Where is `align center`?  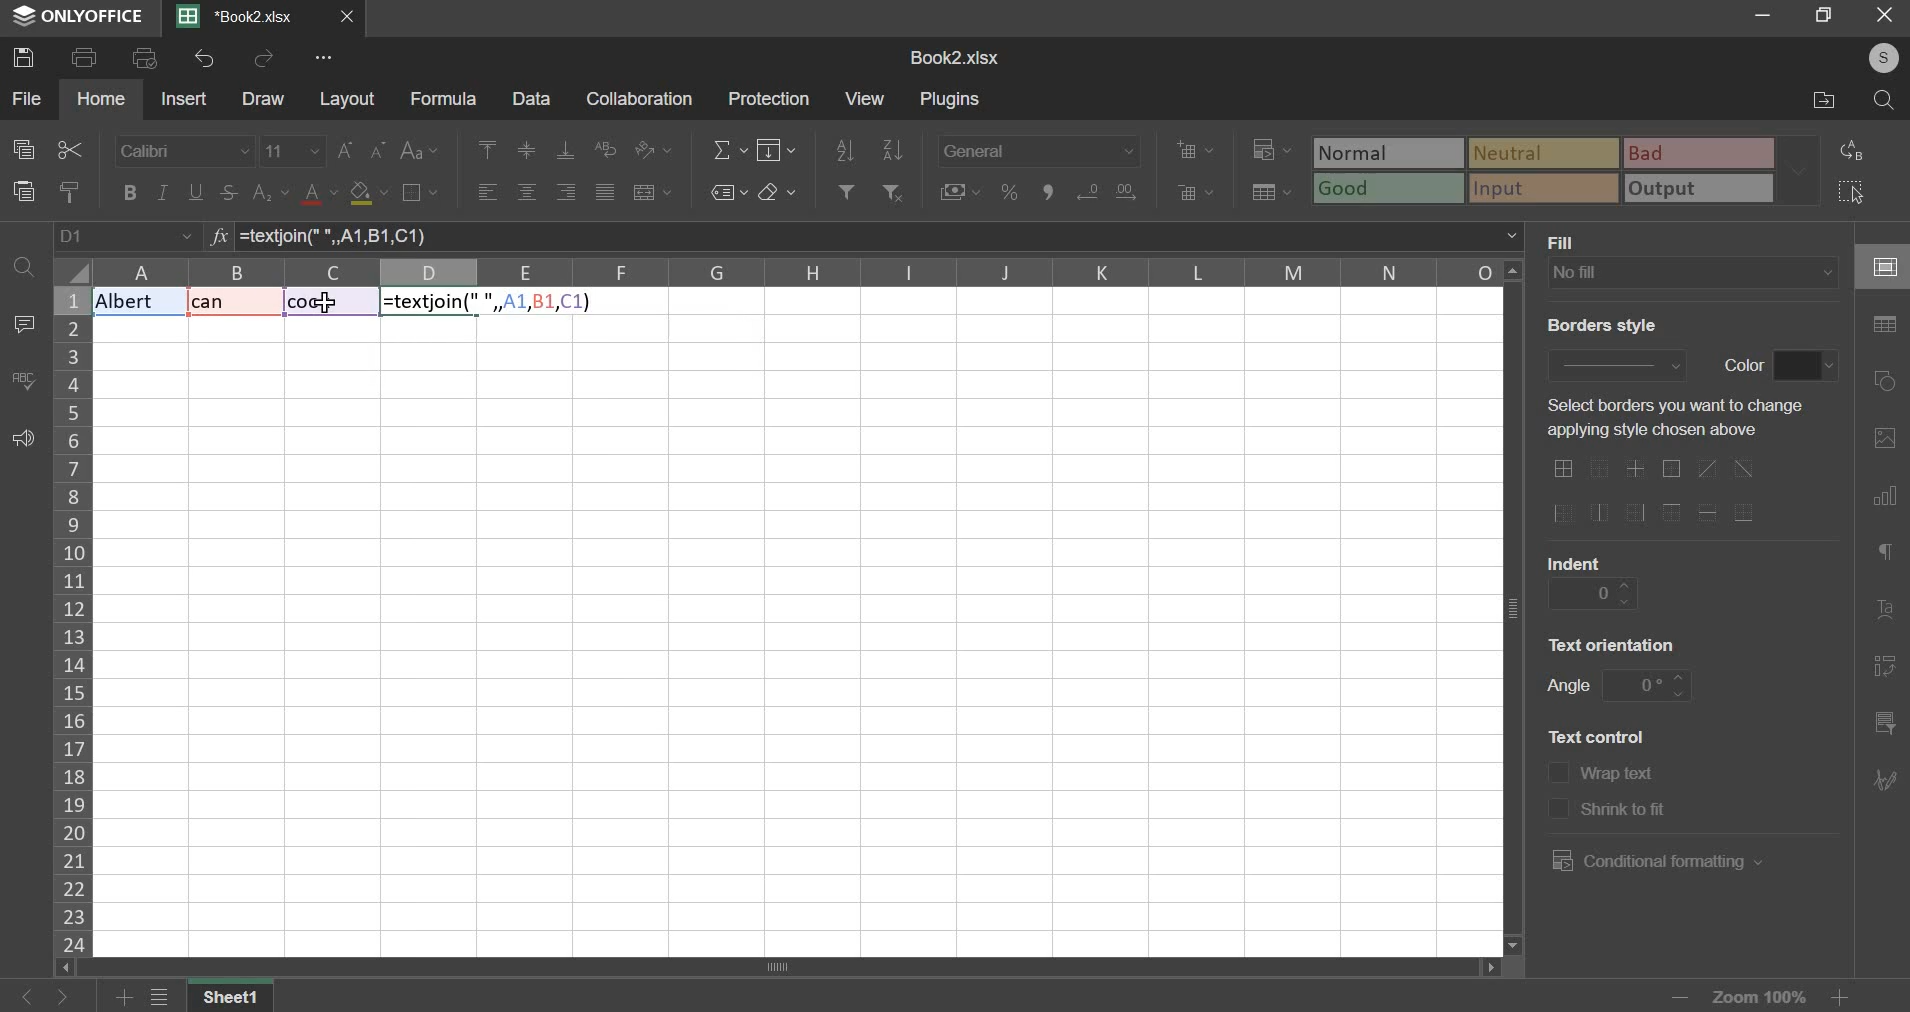
align center is located at coordinates (527, 193).